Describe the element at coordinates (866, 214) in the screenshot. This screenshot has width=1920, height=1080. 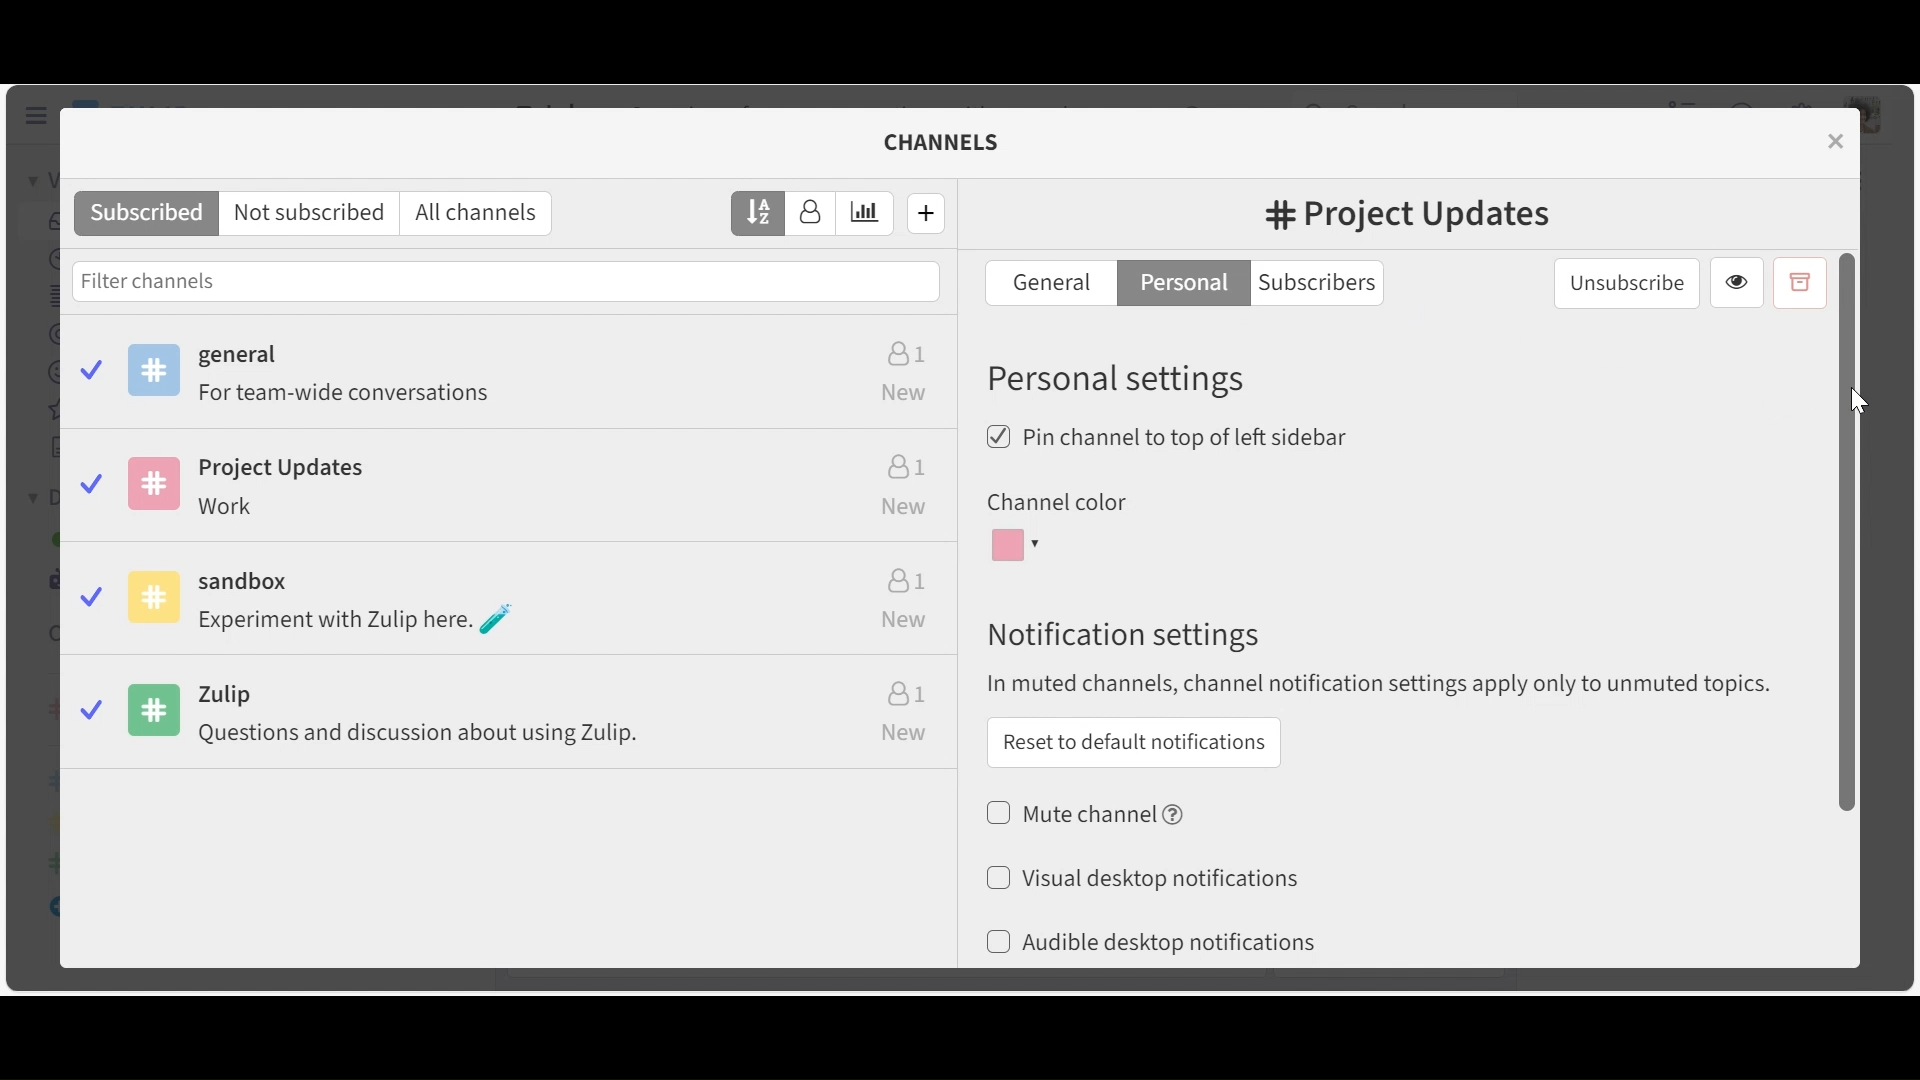
I see `Sort by estimated weekly traffic` at that location.